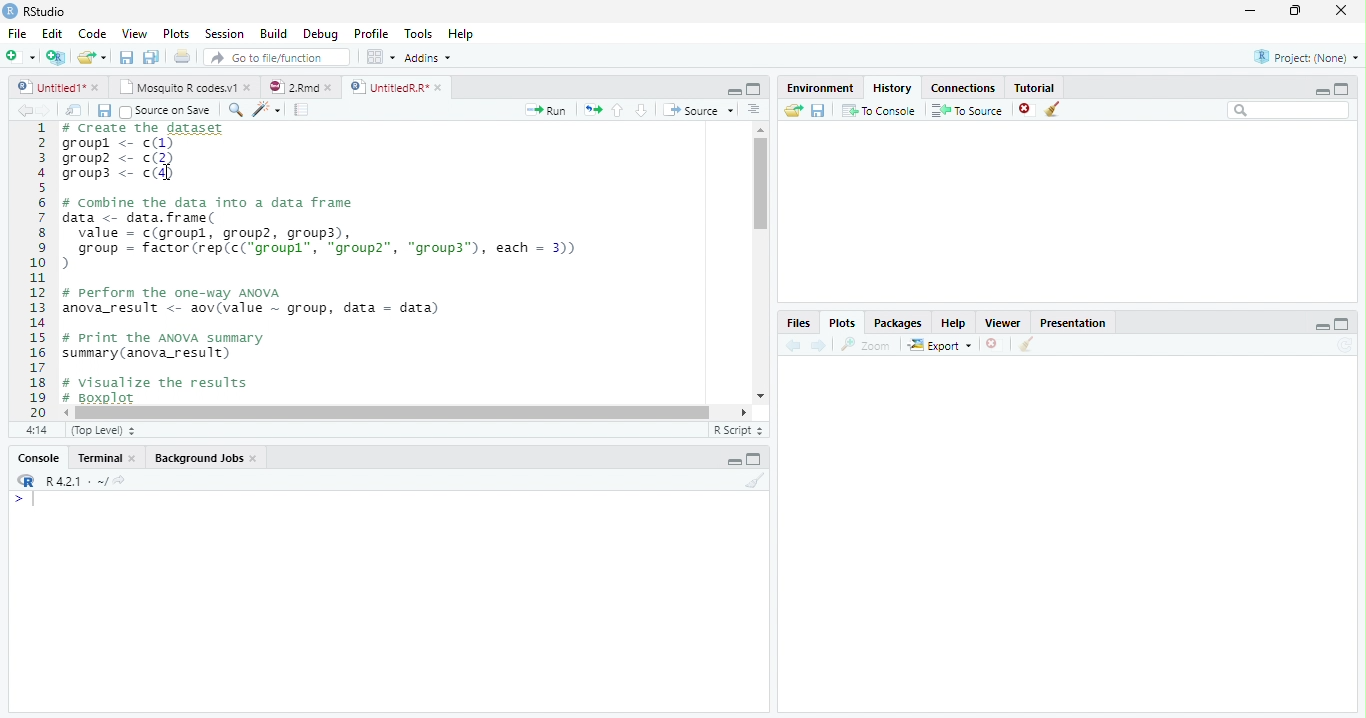 This screenshot has height=718, width=1366. I want to click on Help, so click(460, 36).